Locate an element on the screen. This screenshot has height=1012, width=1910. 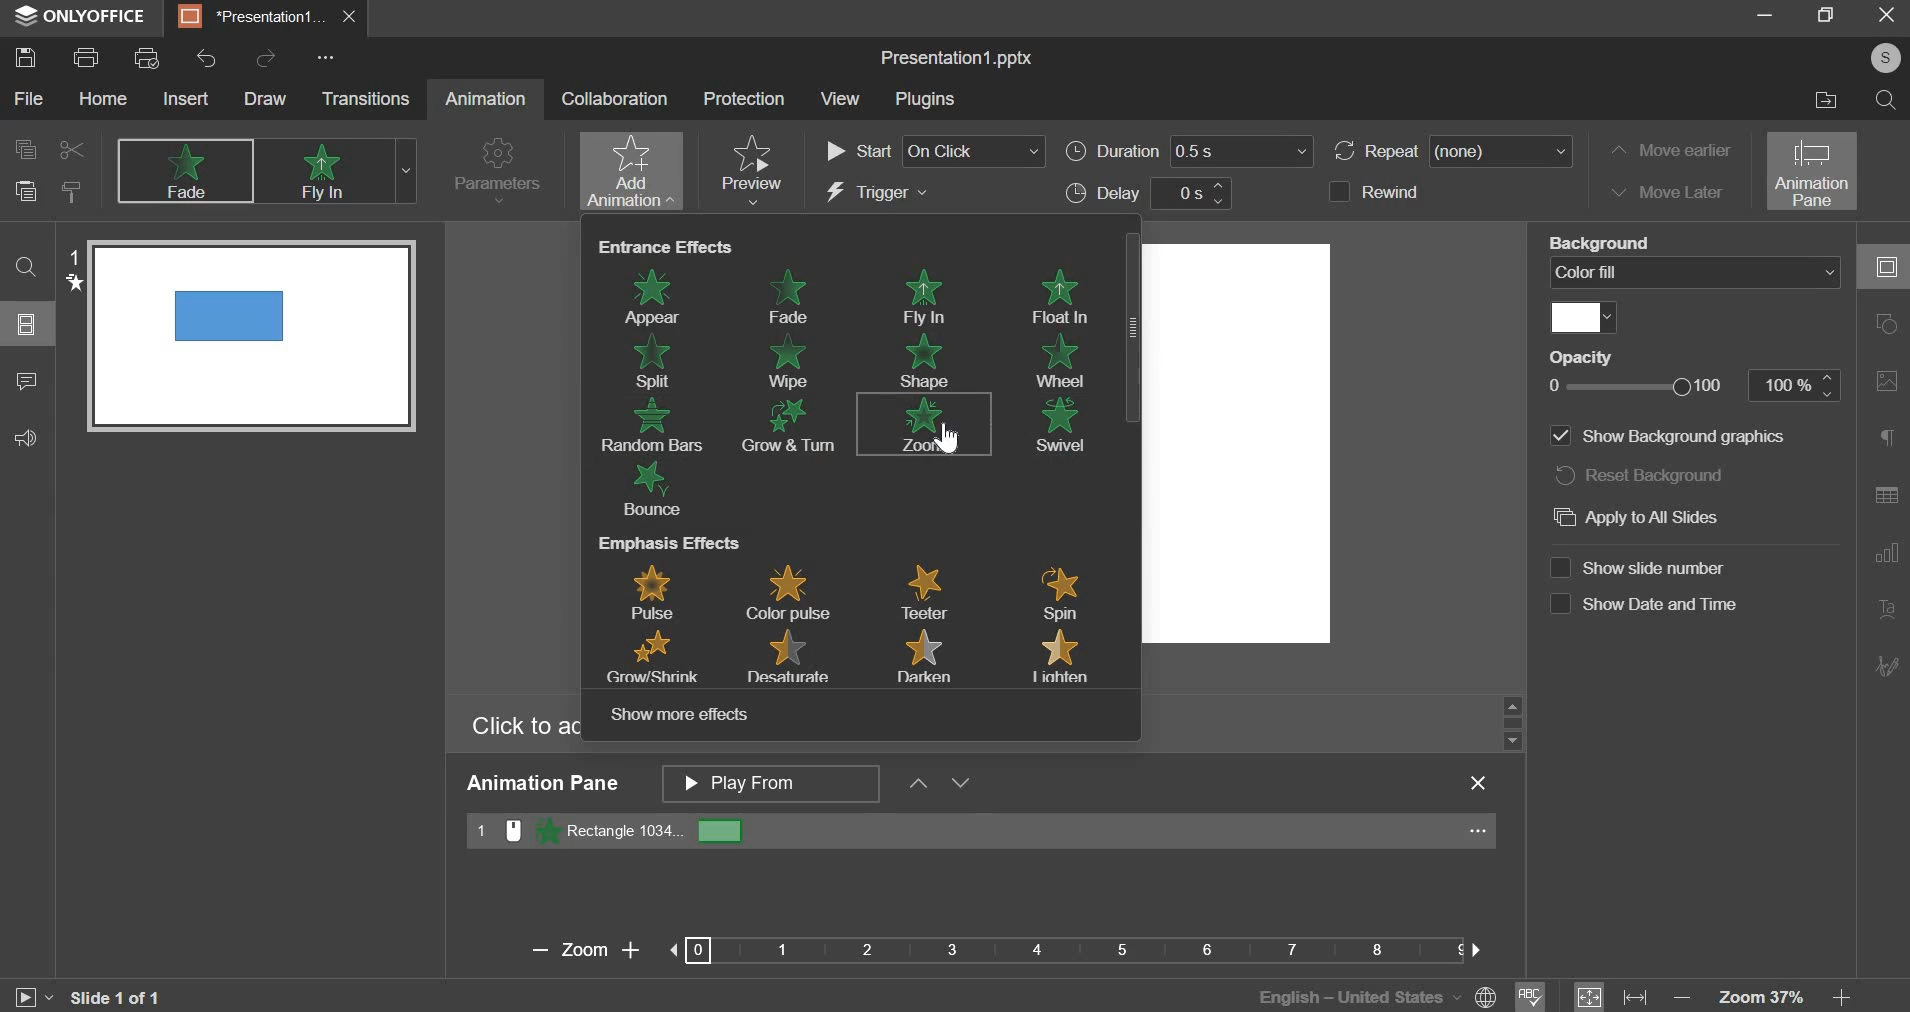
Close is located at coordinates (1482, 786).